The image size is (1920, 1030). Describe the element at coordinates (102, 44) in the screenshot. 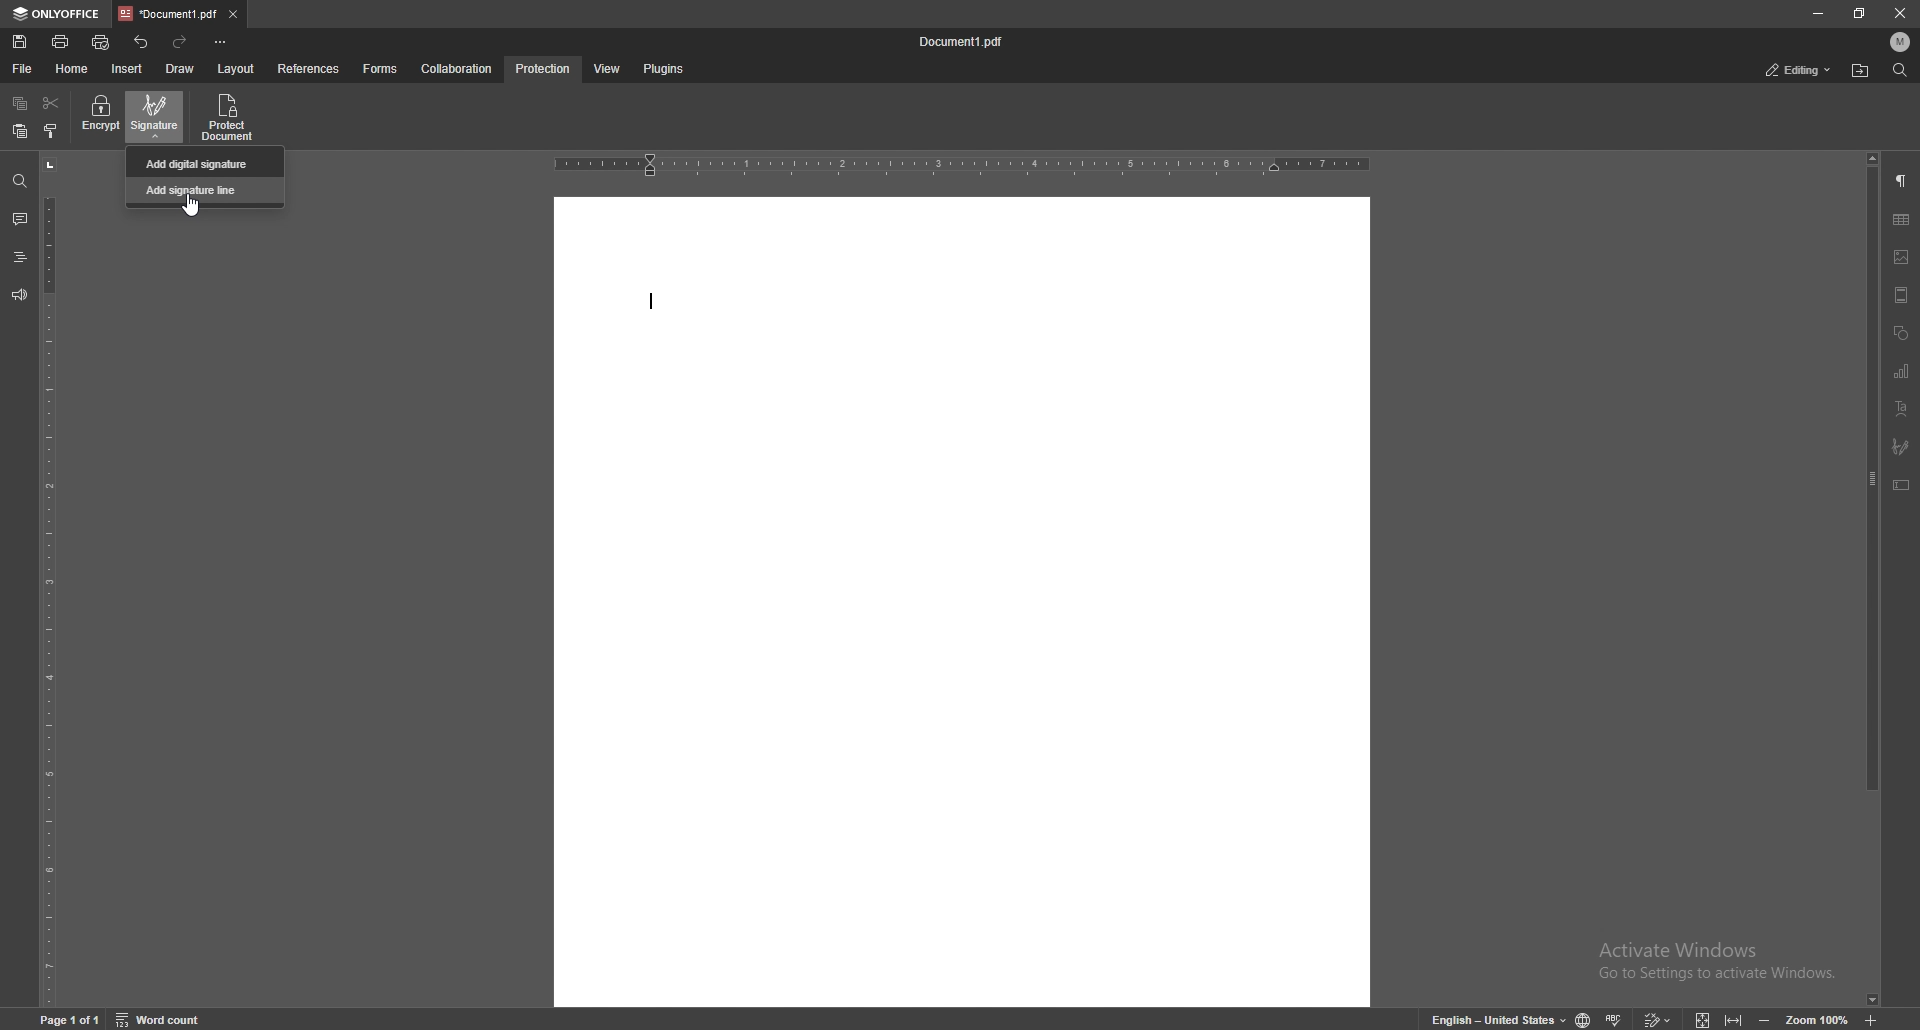

I see `quick print` at that location.